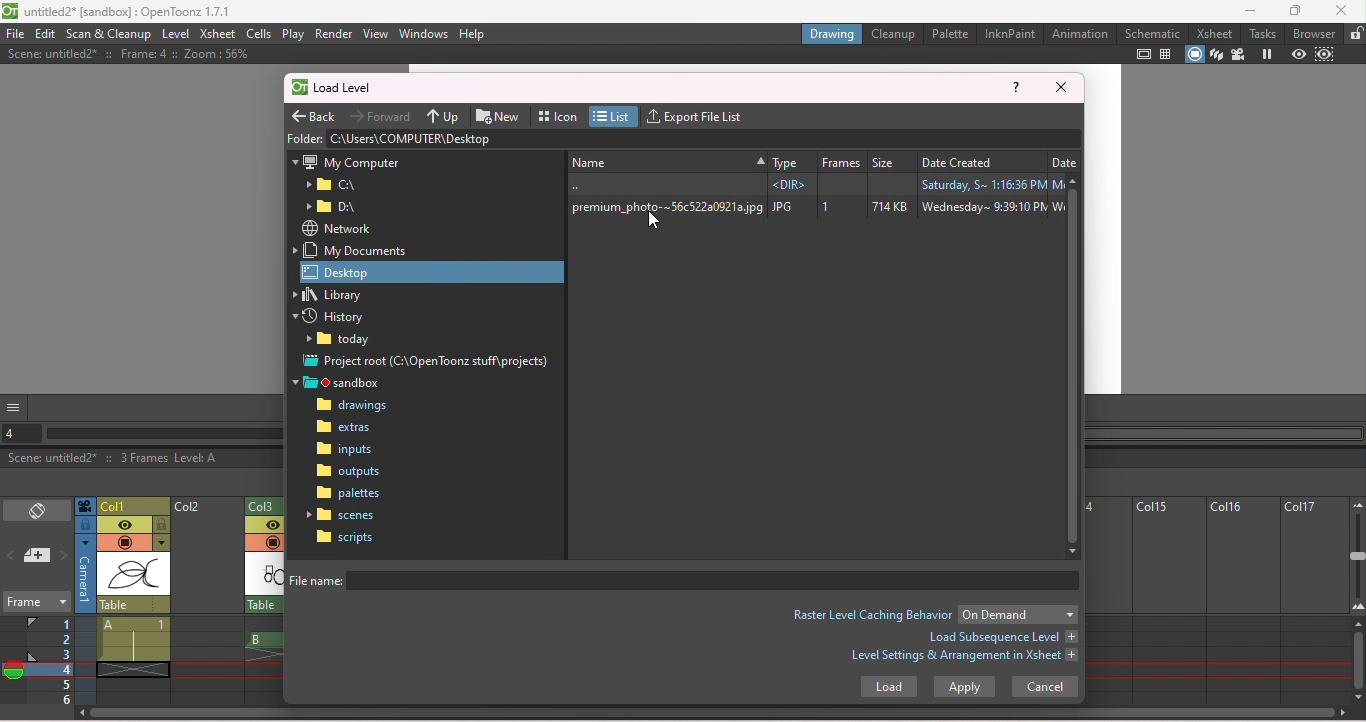 This screenshot has width=1366, height=722. What do you see at coordinates (175, 35) in the screenshot?
I see `Level` at bounding box center [175, 35].